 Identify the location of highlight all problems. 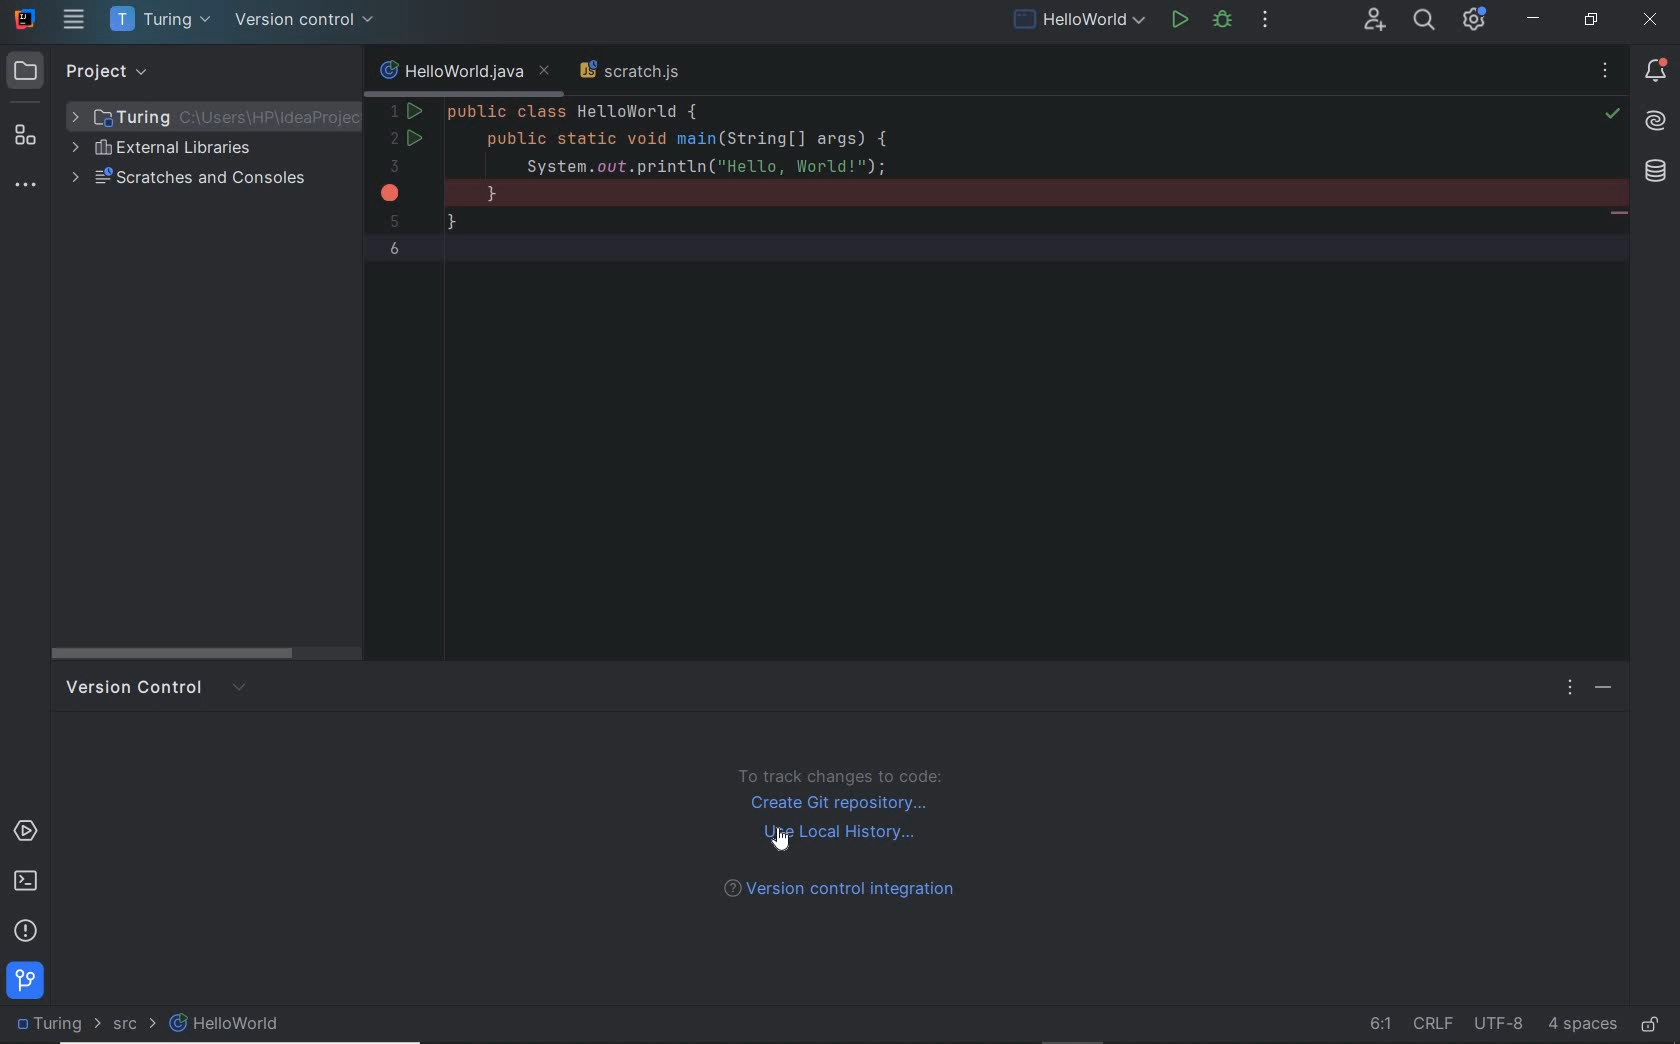
(1611, 113).